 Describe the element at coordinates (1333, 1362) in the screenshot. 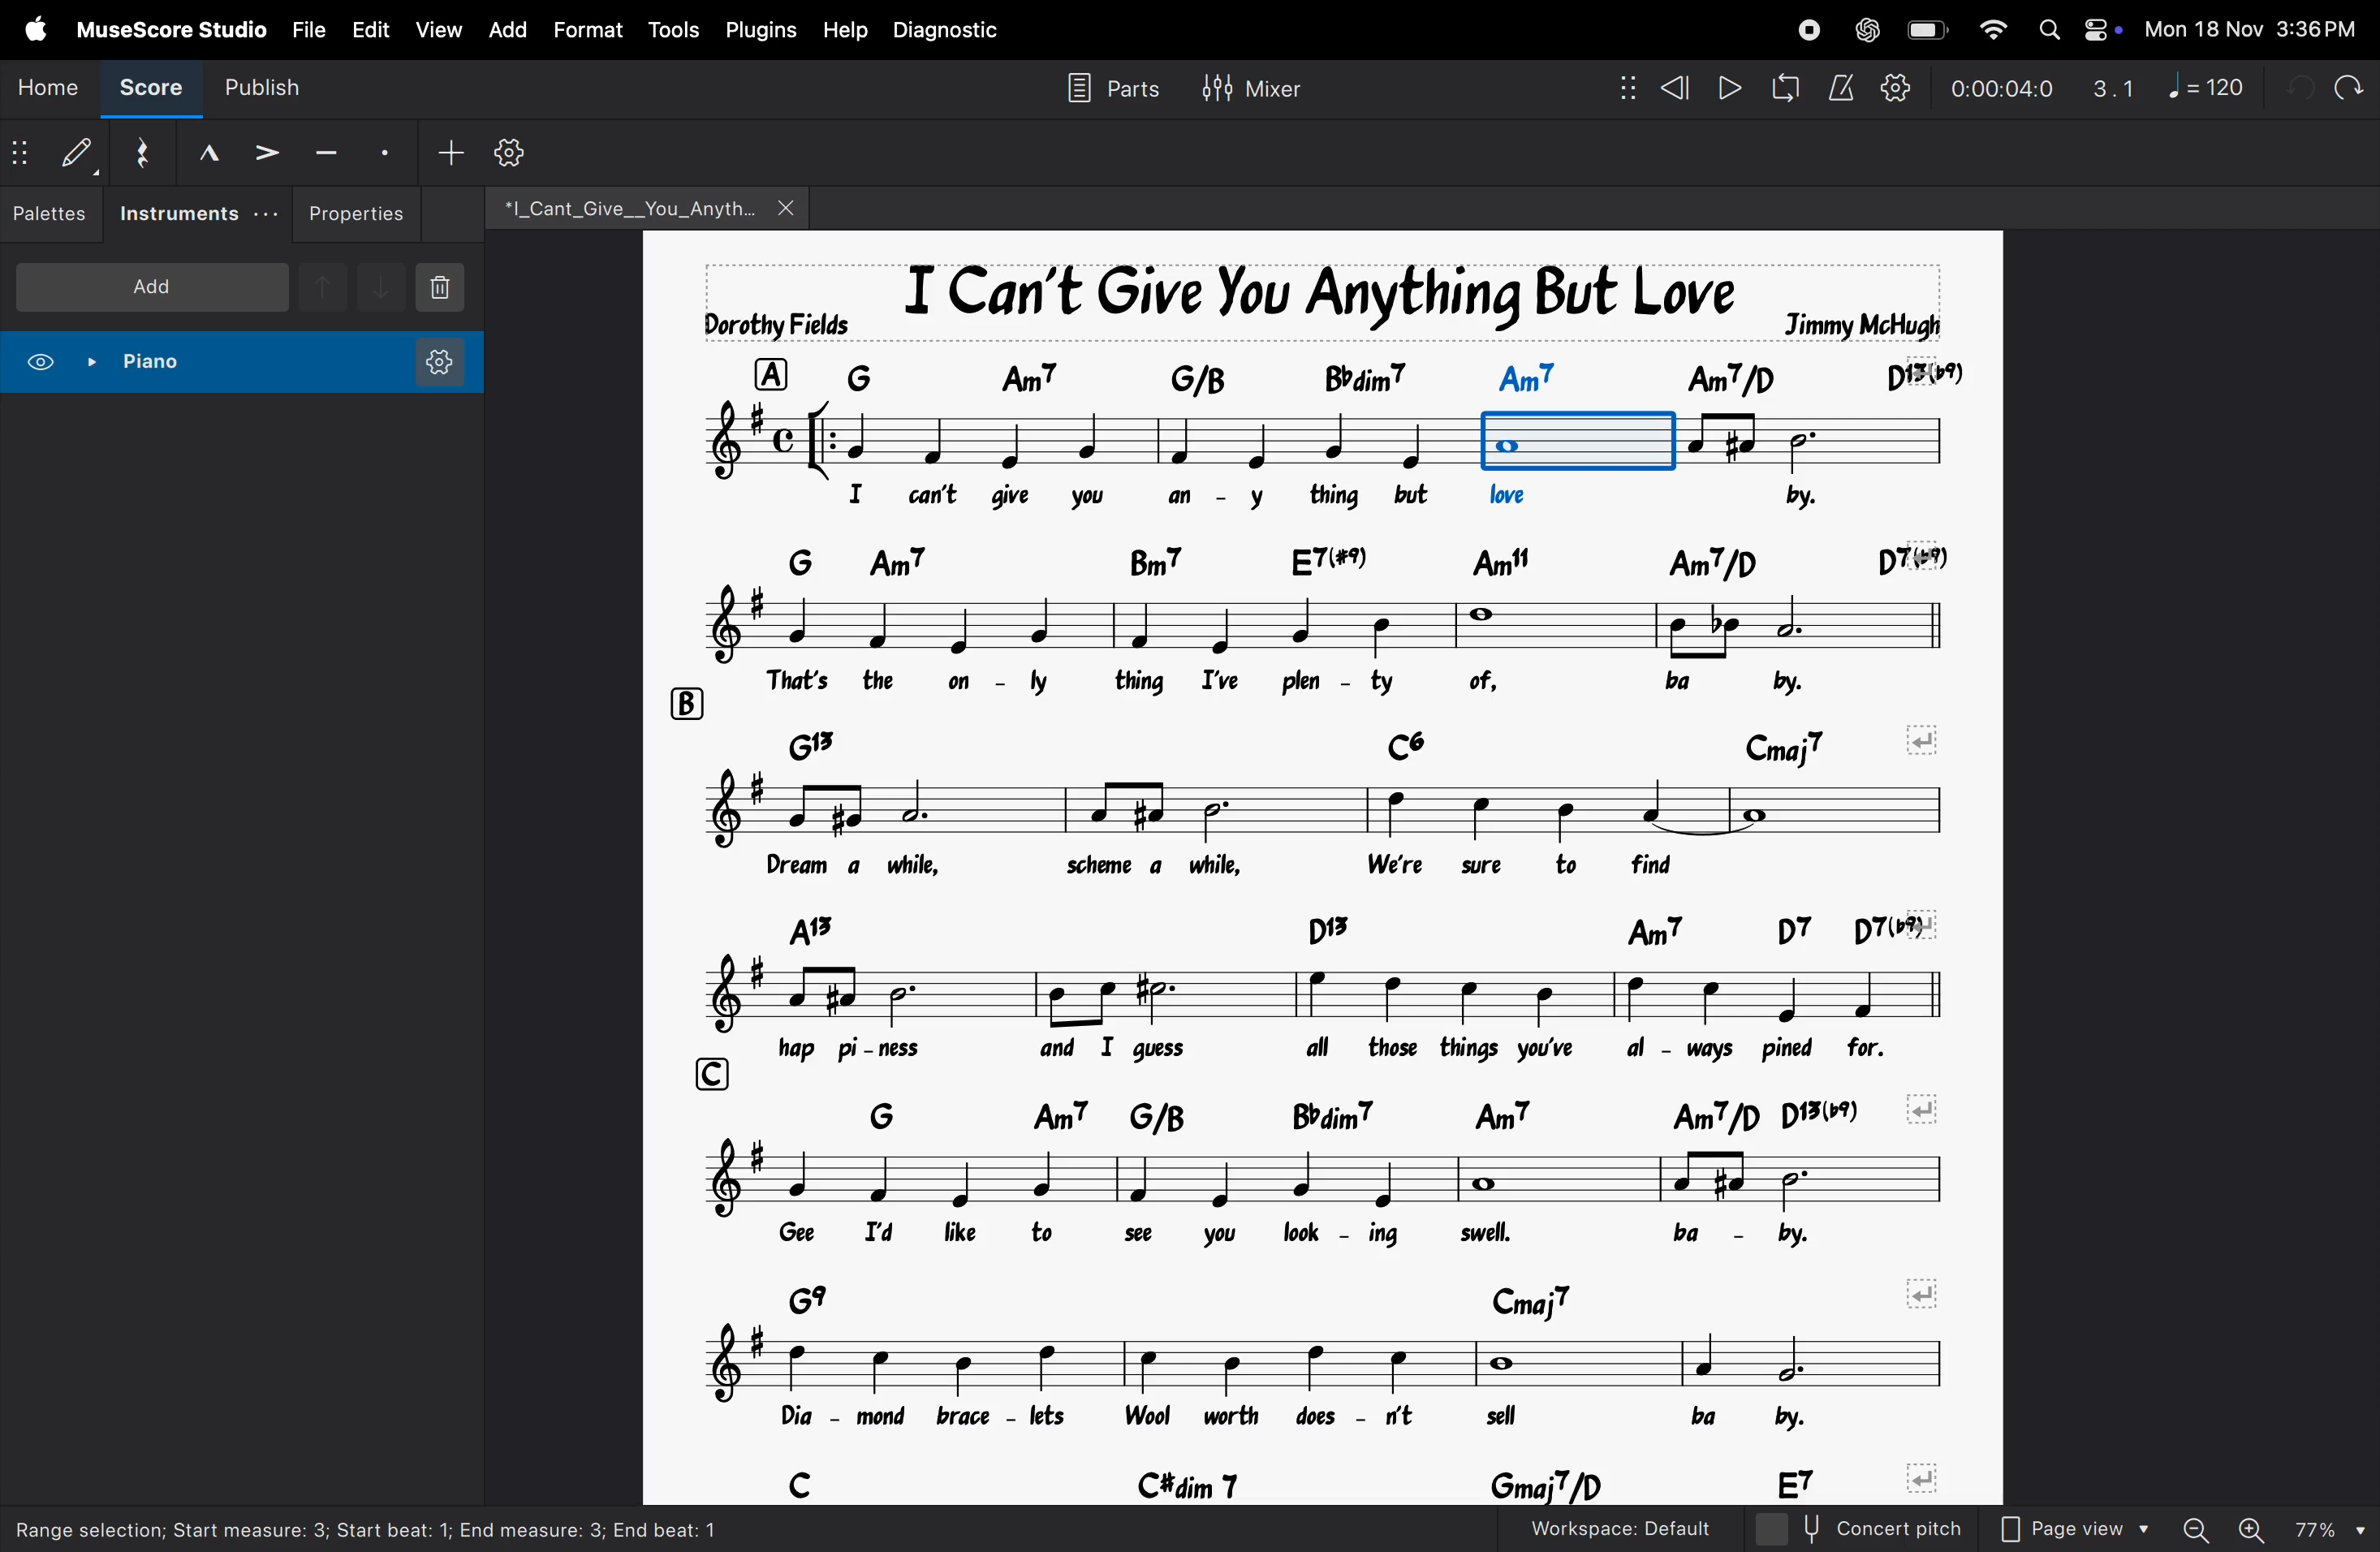

I see `notes` at that location.